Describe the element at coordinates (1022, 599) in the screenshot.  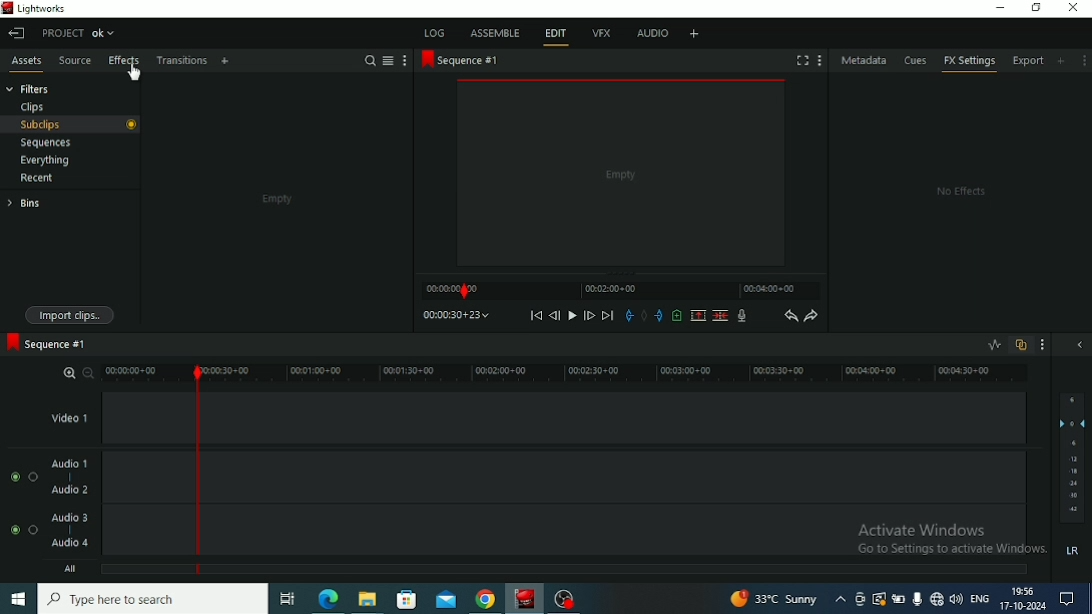
I see `Date and Time Indicator` at that location.